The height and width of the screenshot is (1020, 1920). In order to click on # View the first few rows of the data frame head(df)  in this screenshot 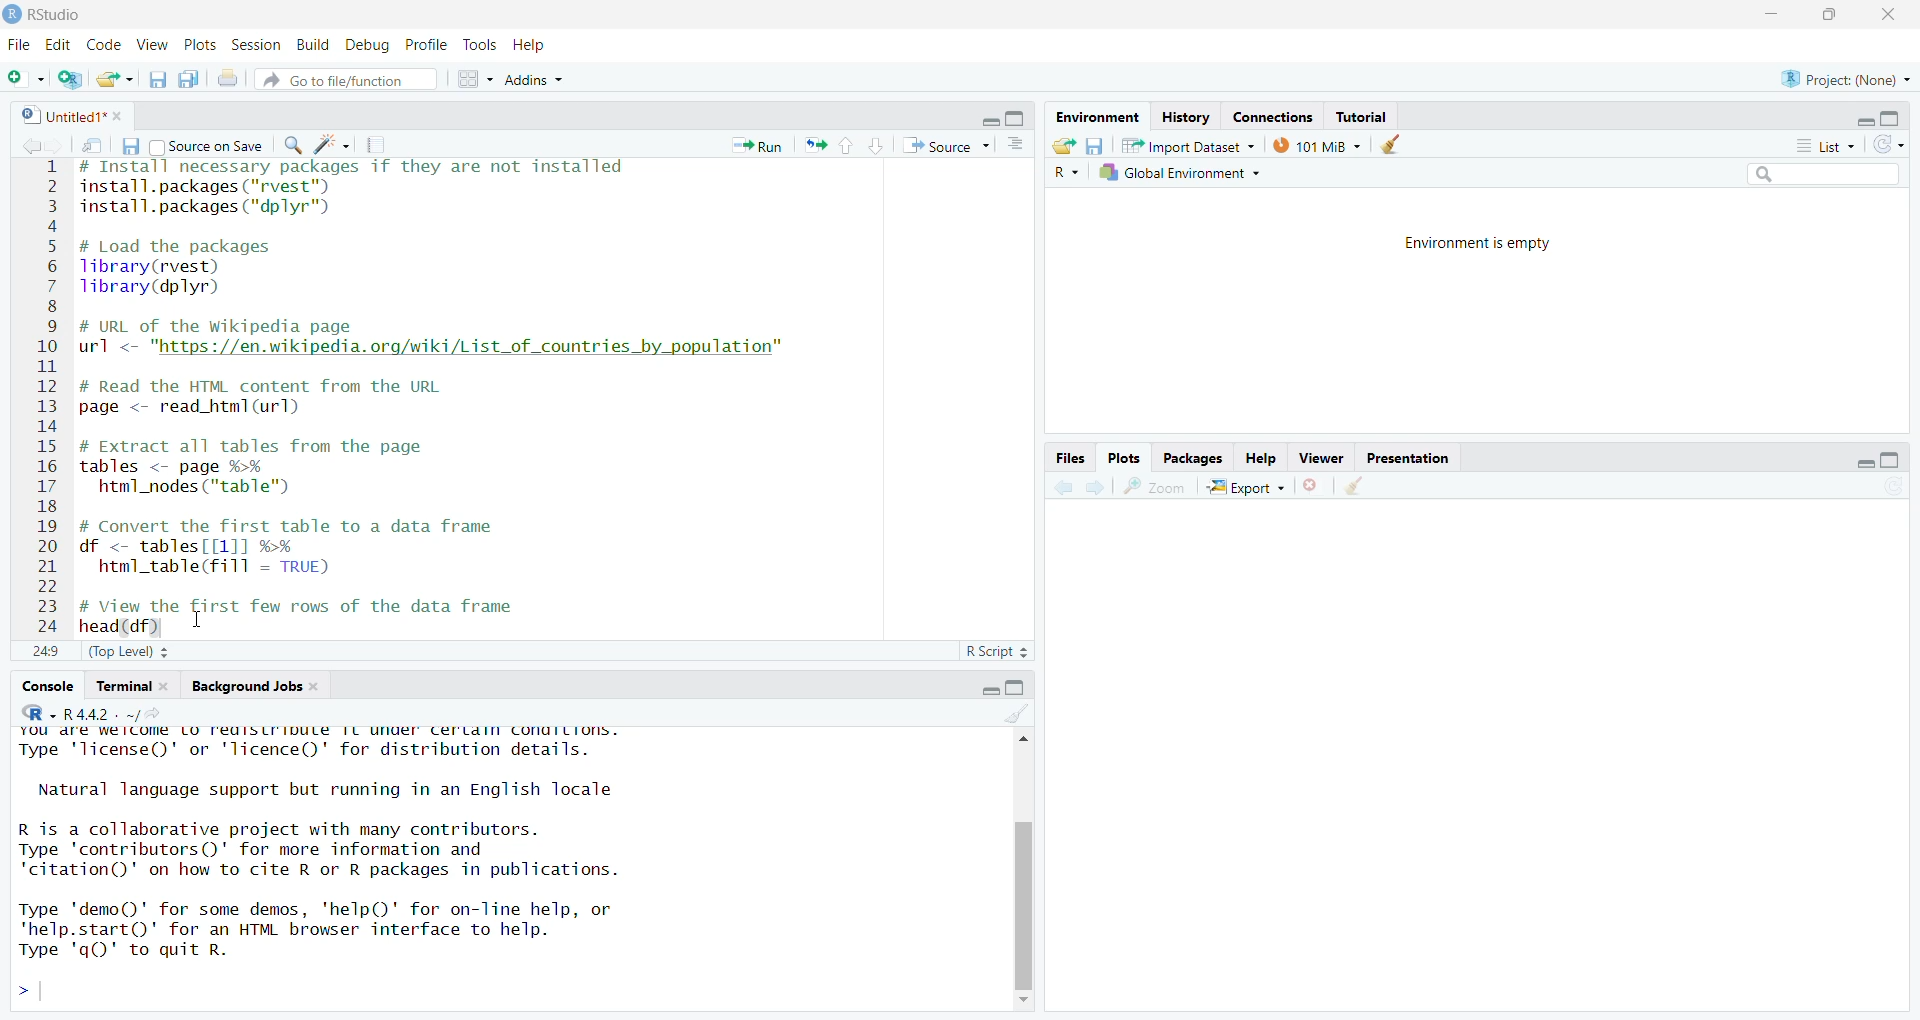, I will do `click(324, 616)`.